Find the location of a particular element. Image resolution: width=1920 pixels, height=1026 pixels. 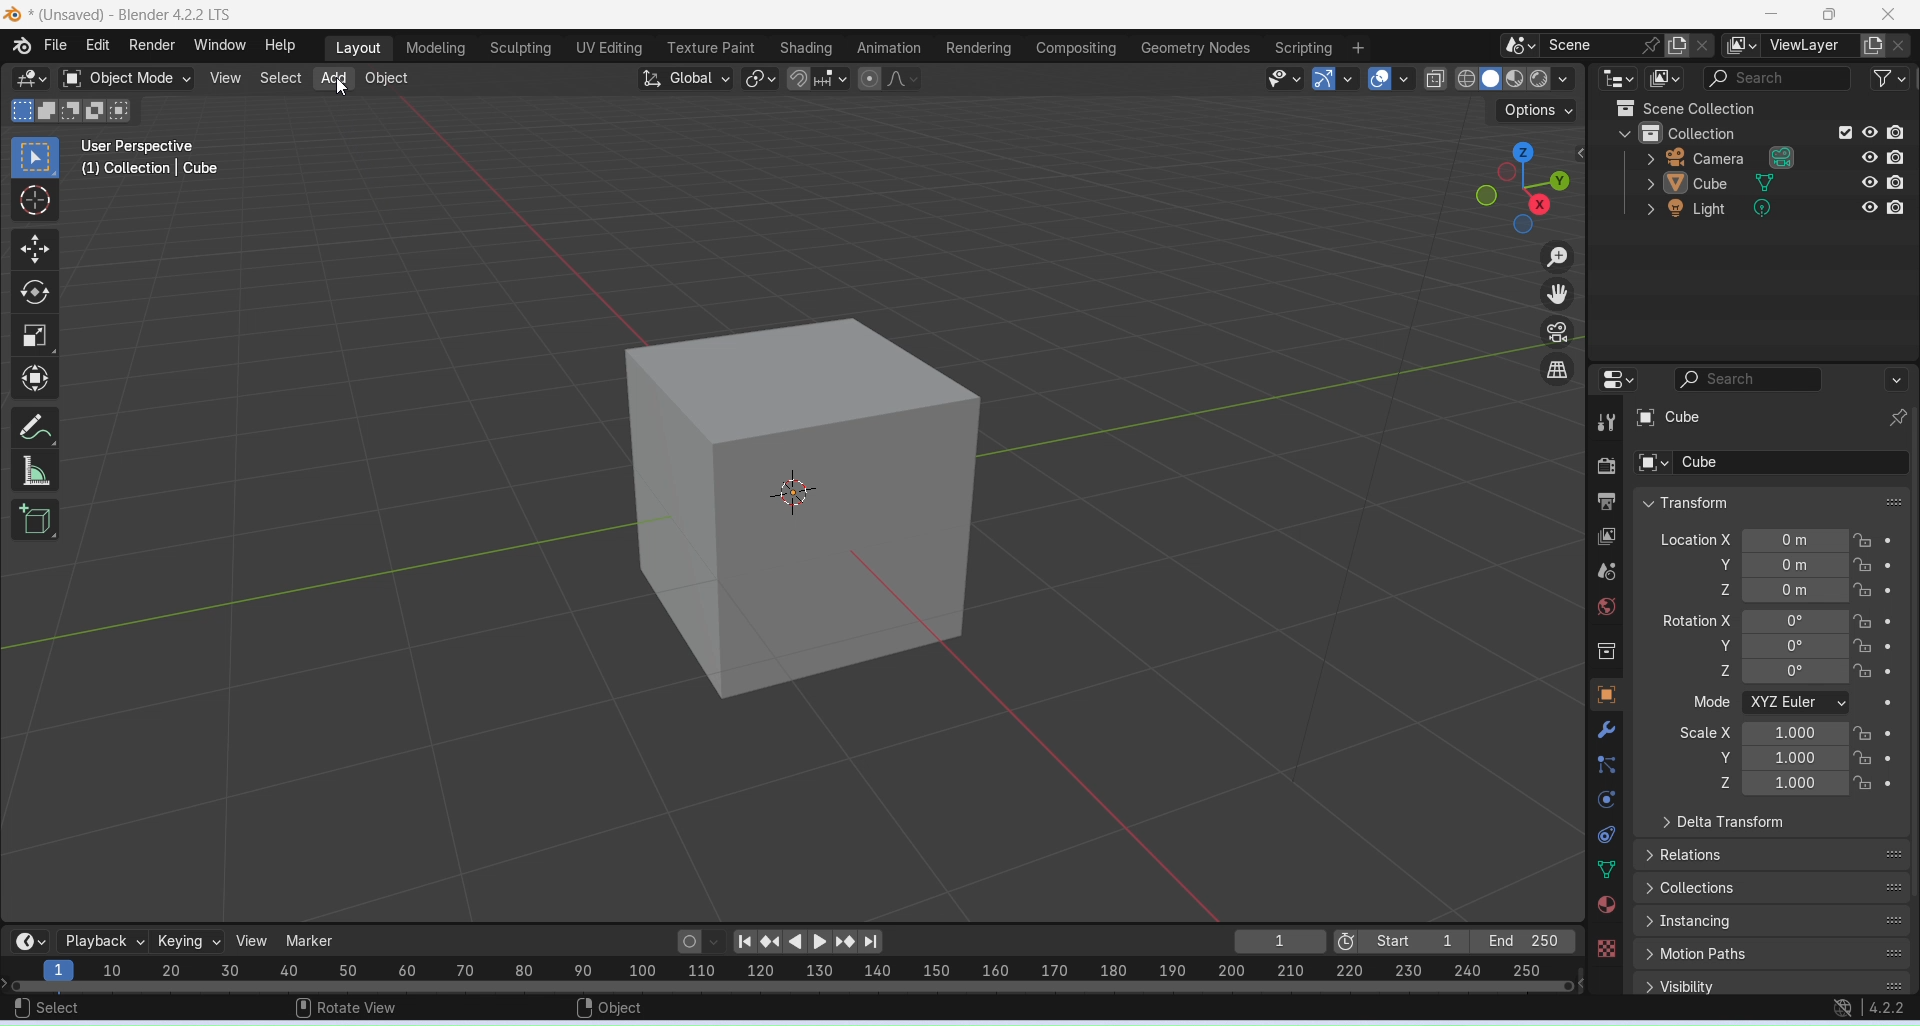

Annotate is located at coordinates (37, 427).